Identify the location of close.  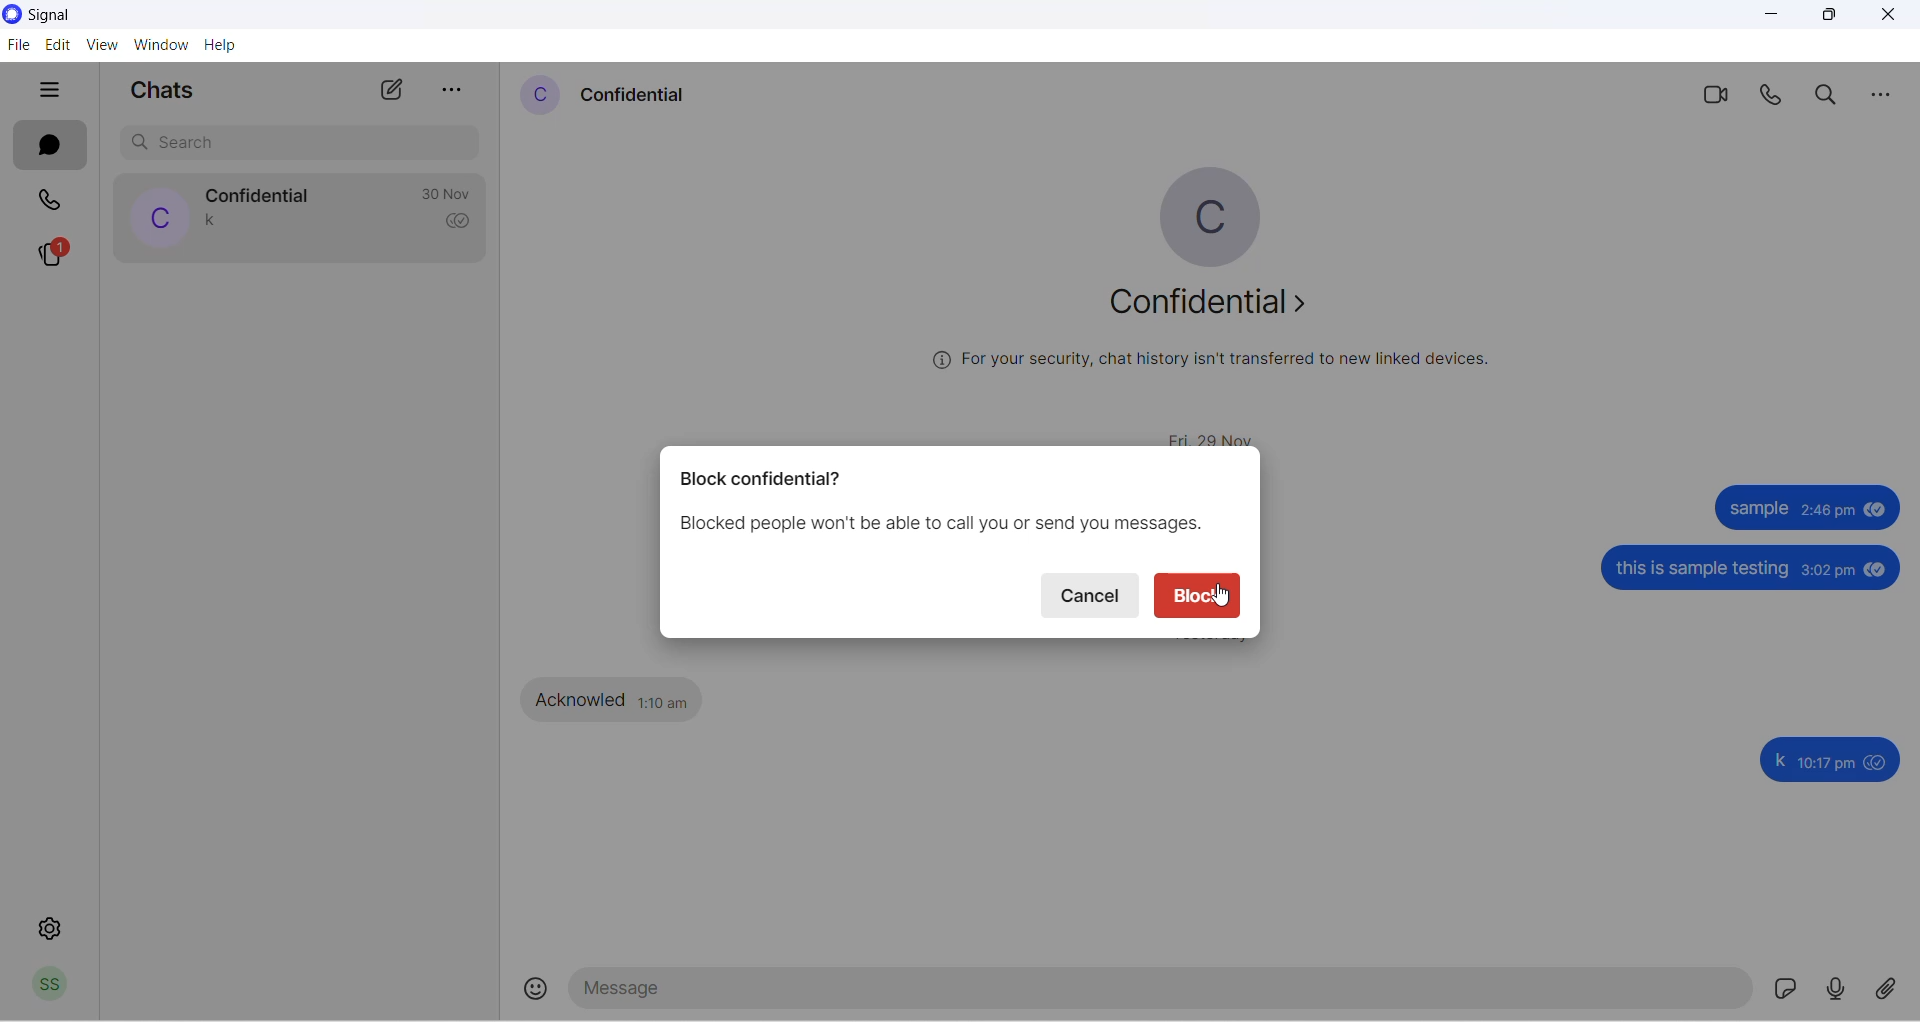
(1895, 17).